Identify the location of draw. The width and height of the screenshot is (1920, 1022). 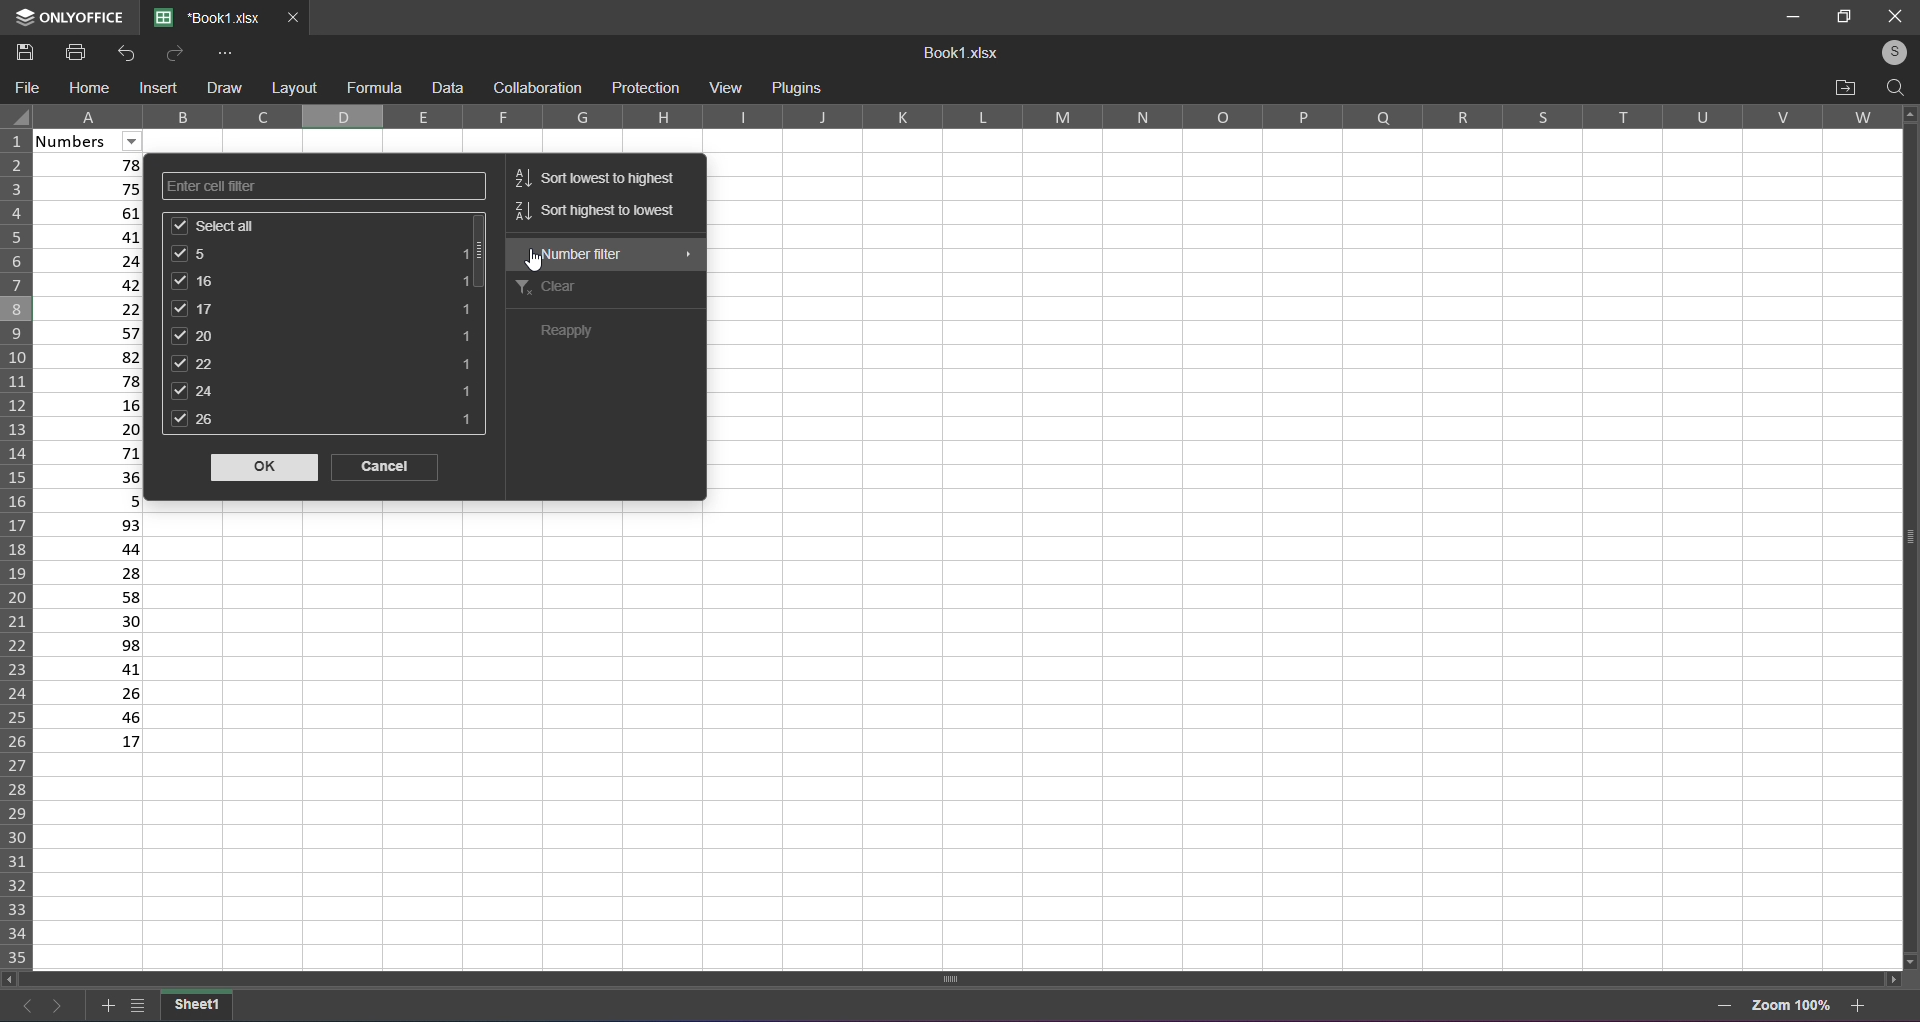
(223, 86).